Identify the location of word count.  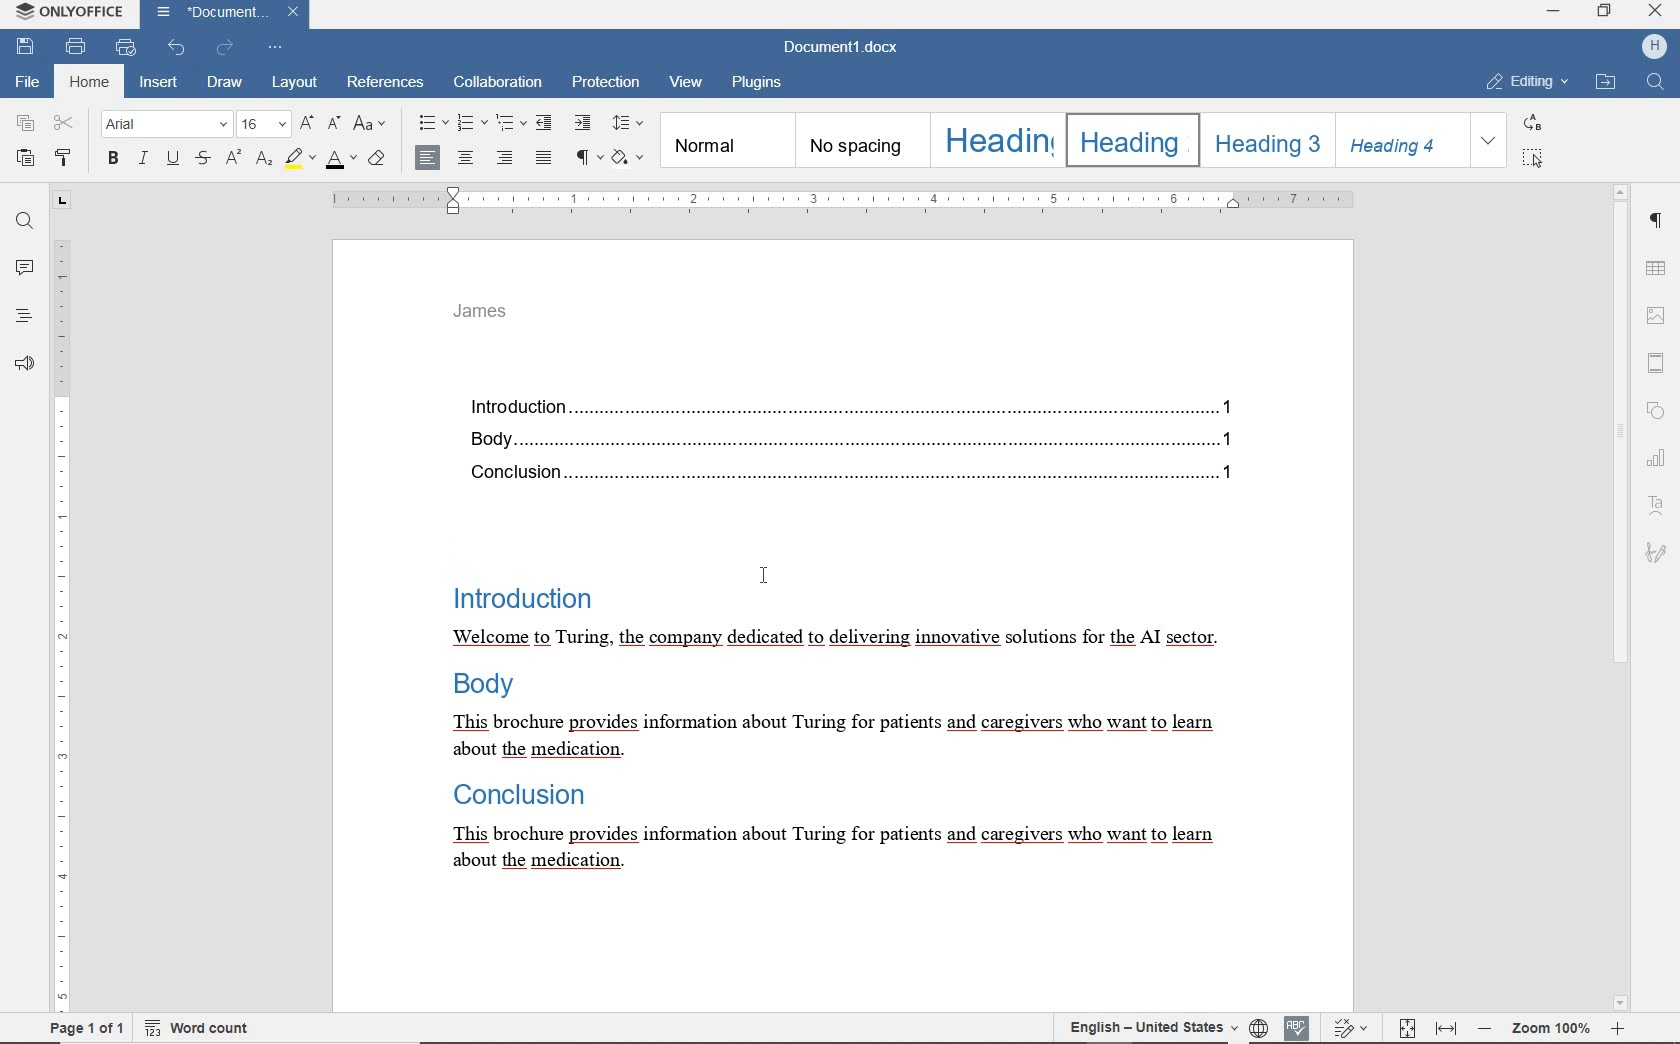
(208, 1027).